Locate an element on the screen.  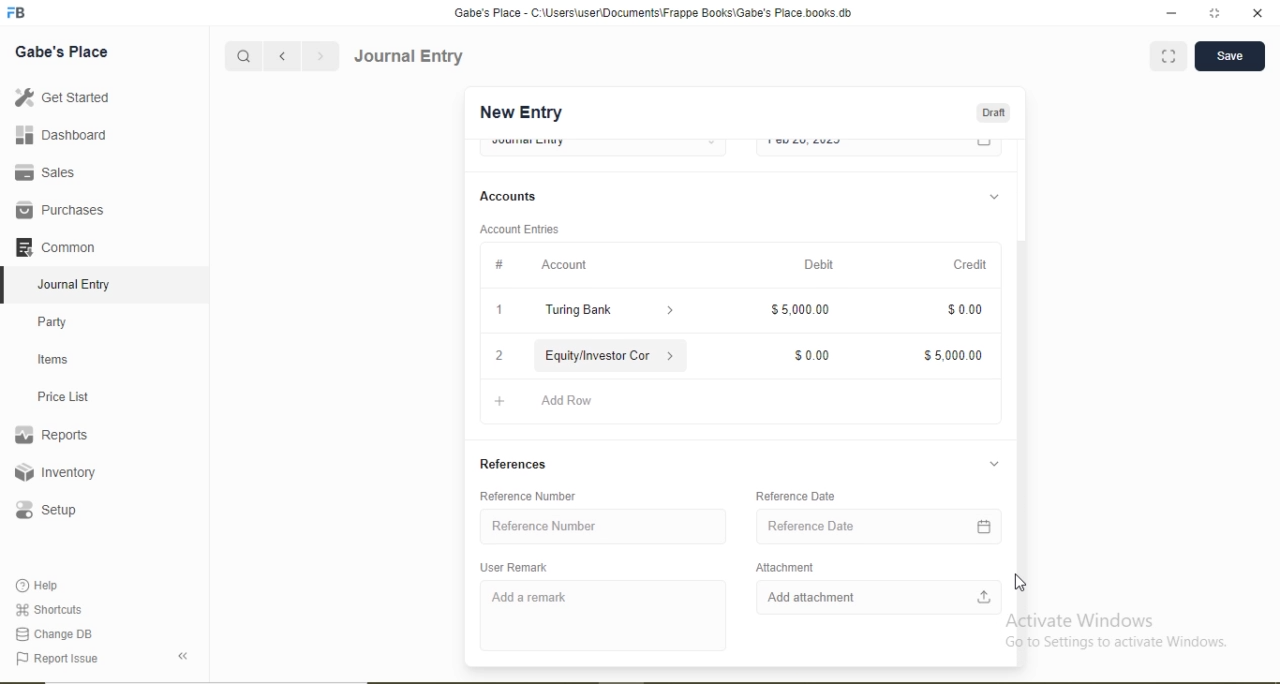
$0.00 is located at coordinates (964, 308).